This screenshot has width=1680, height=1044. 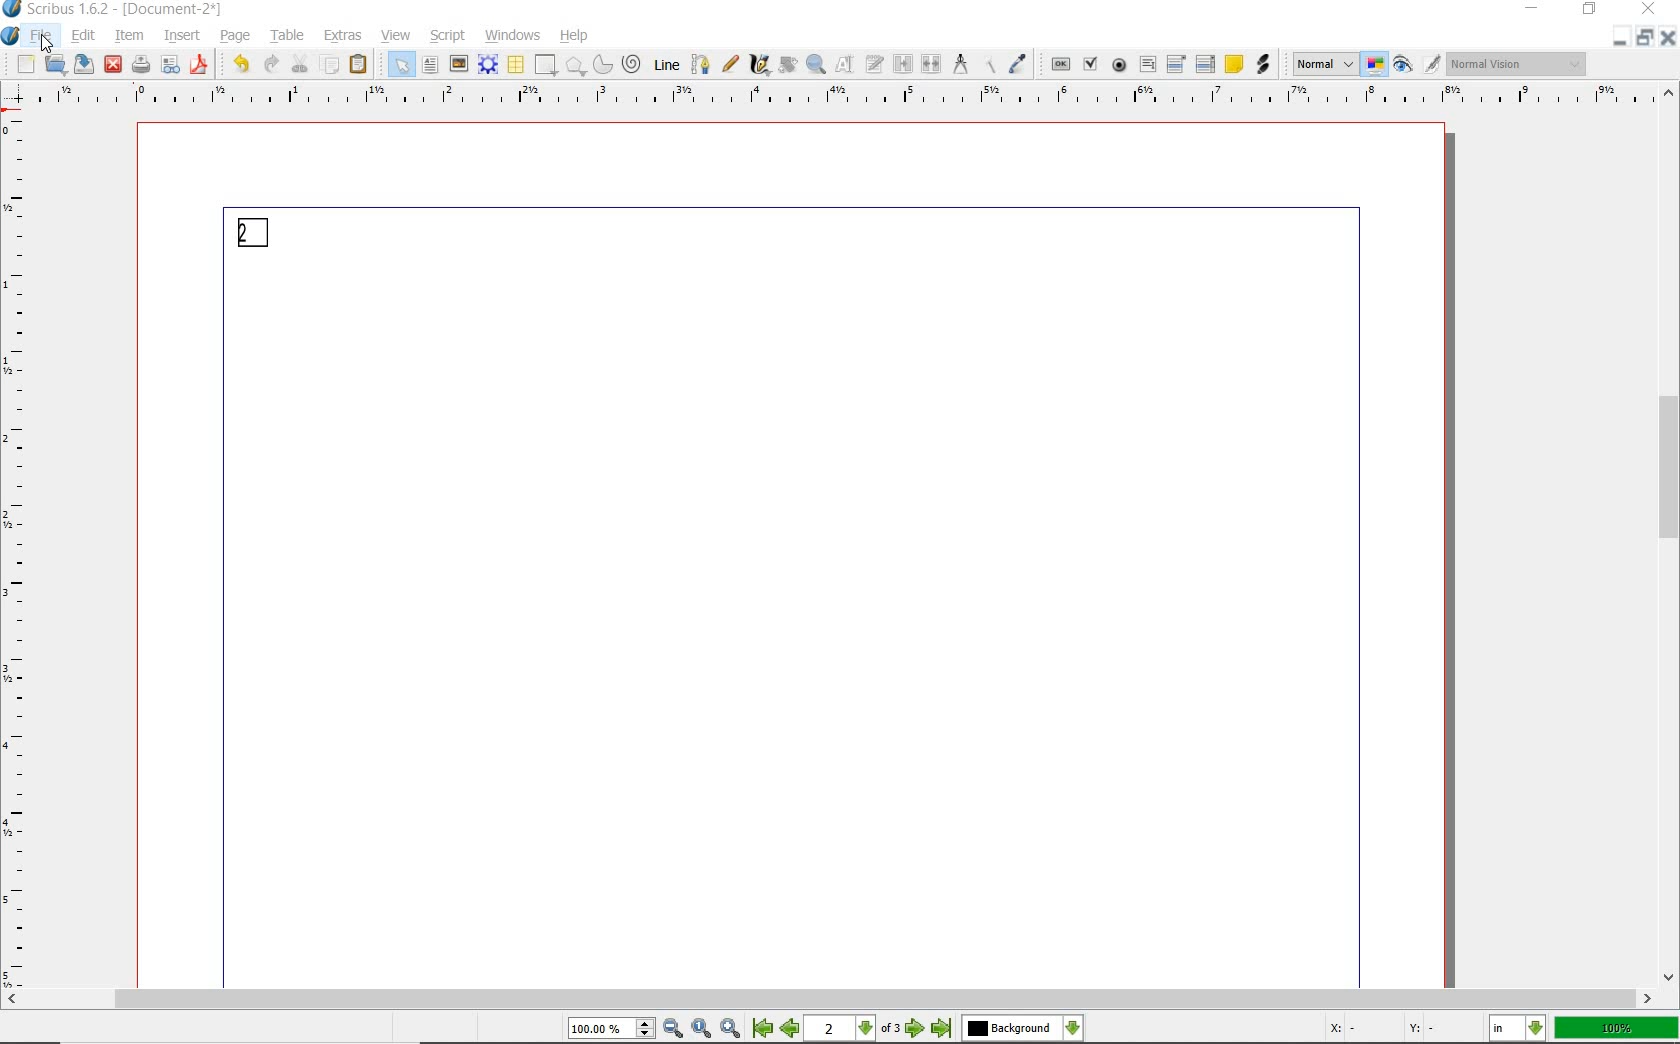 What do you see at coordinates (430, 66) in the screenshot?
I see `text frame` at bounding box center [430, 66].